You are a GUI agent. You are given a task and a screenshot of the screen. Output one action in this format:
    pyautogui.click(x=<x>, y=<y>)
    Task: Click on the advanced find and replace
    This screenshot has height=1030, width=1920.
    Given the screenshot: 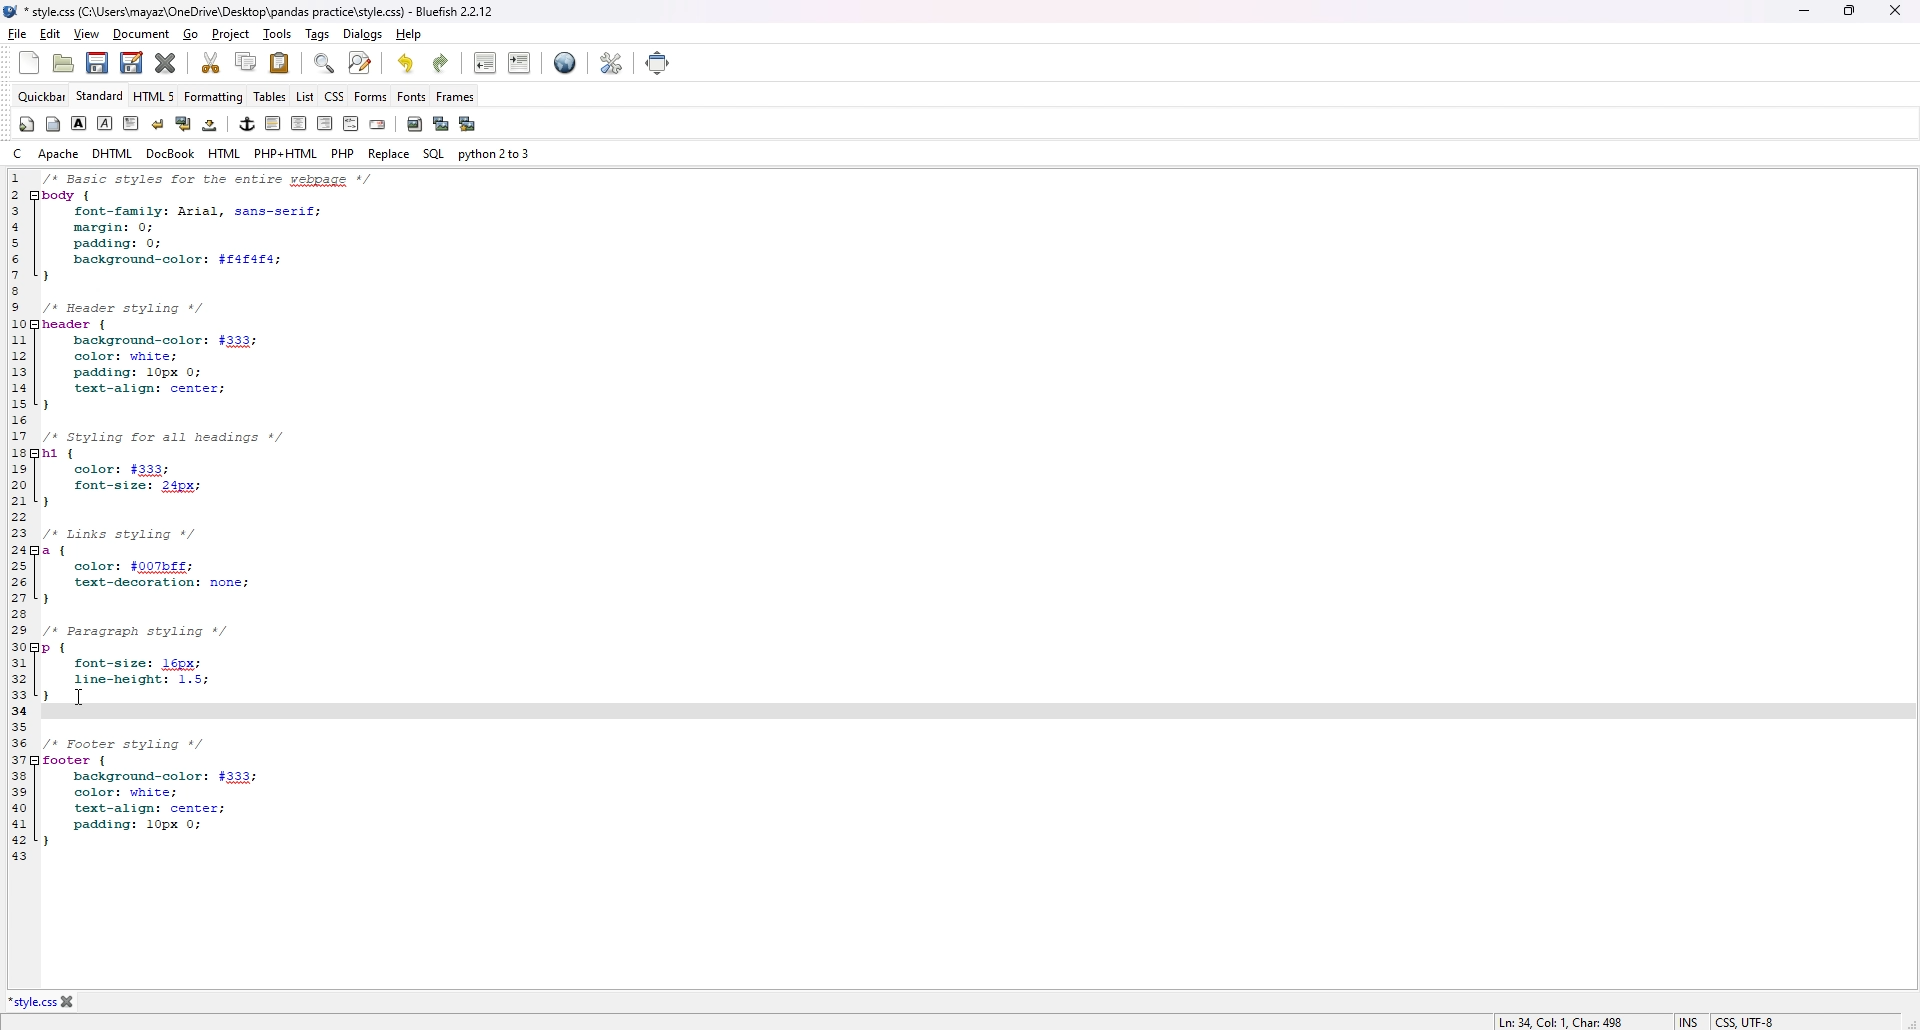 What is the action you would take?
    pyautogui.click(x=361, y=62)
    